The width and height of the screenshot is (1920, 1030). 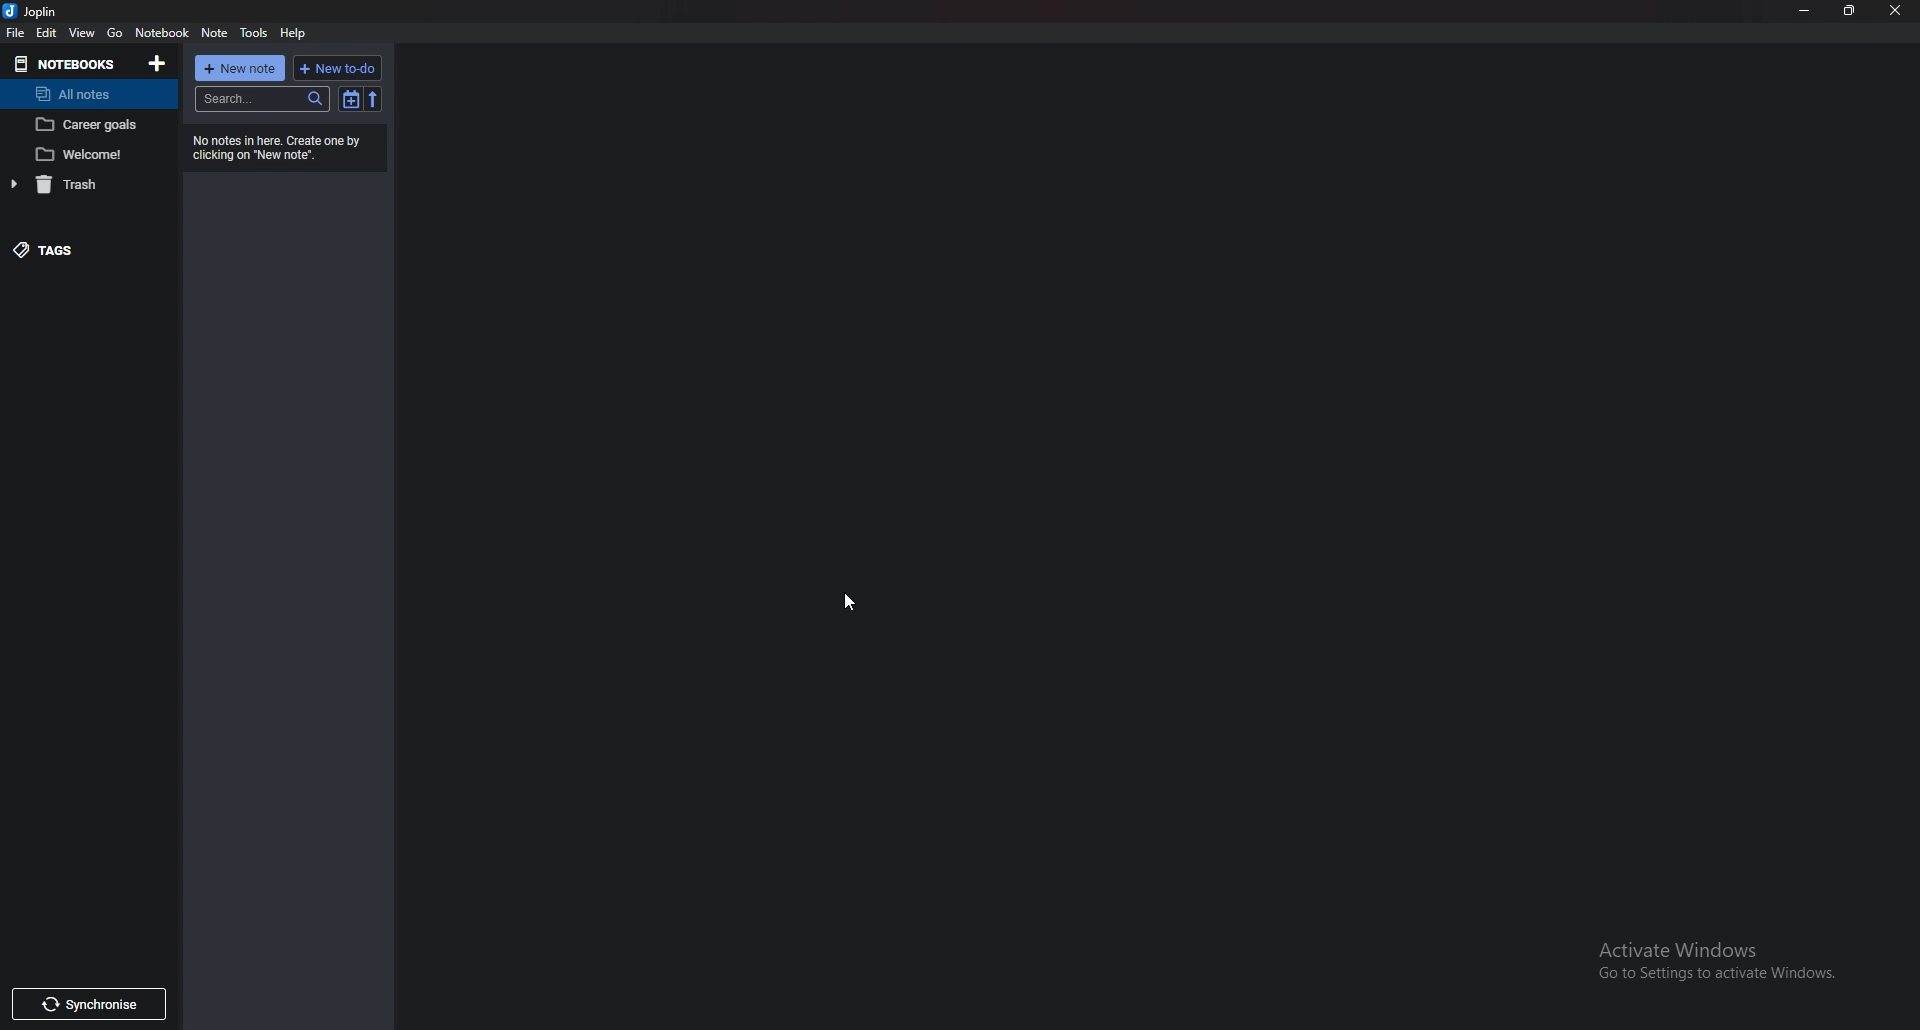 What do you see at coordinates (373, 98) in the screenshot?
I see `reverse sort order` at bounding box center [373, 98].